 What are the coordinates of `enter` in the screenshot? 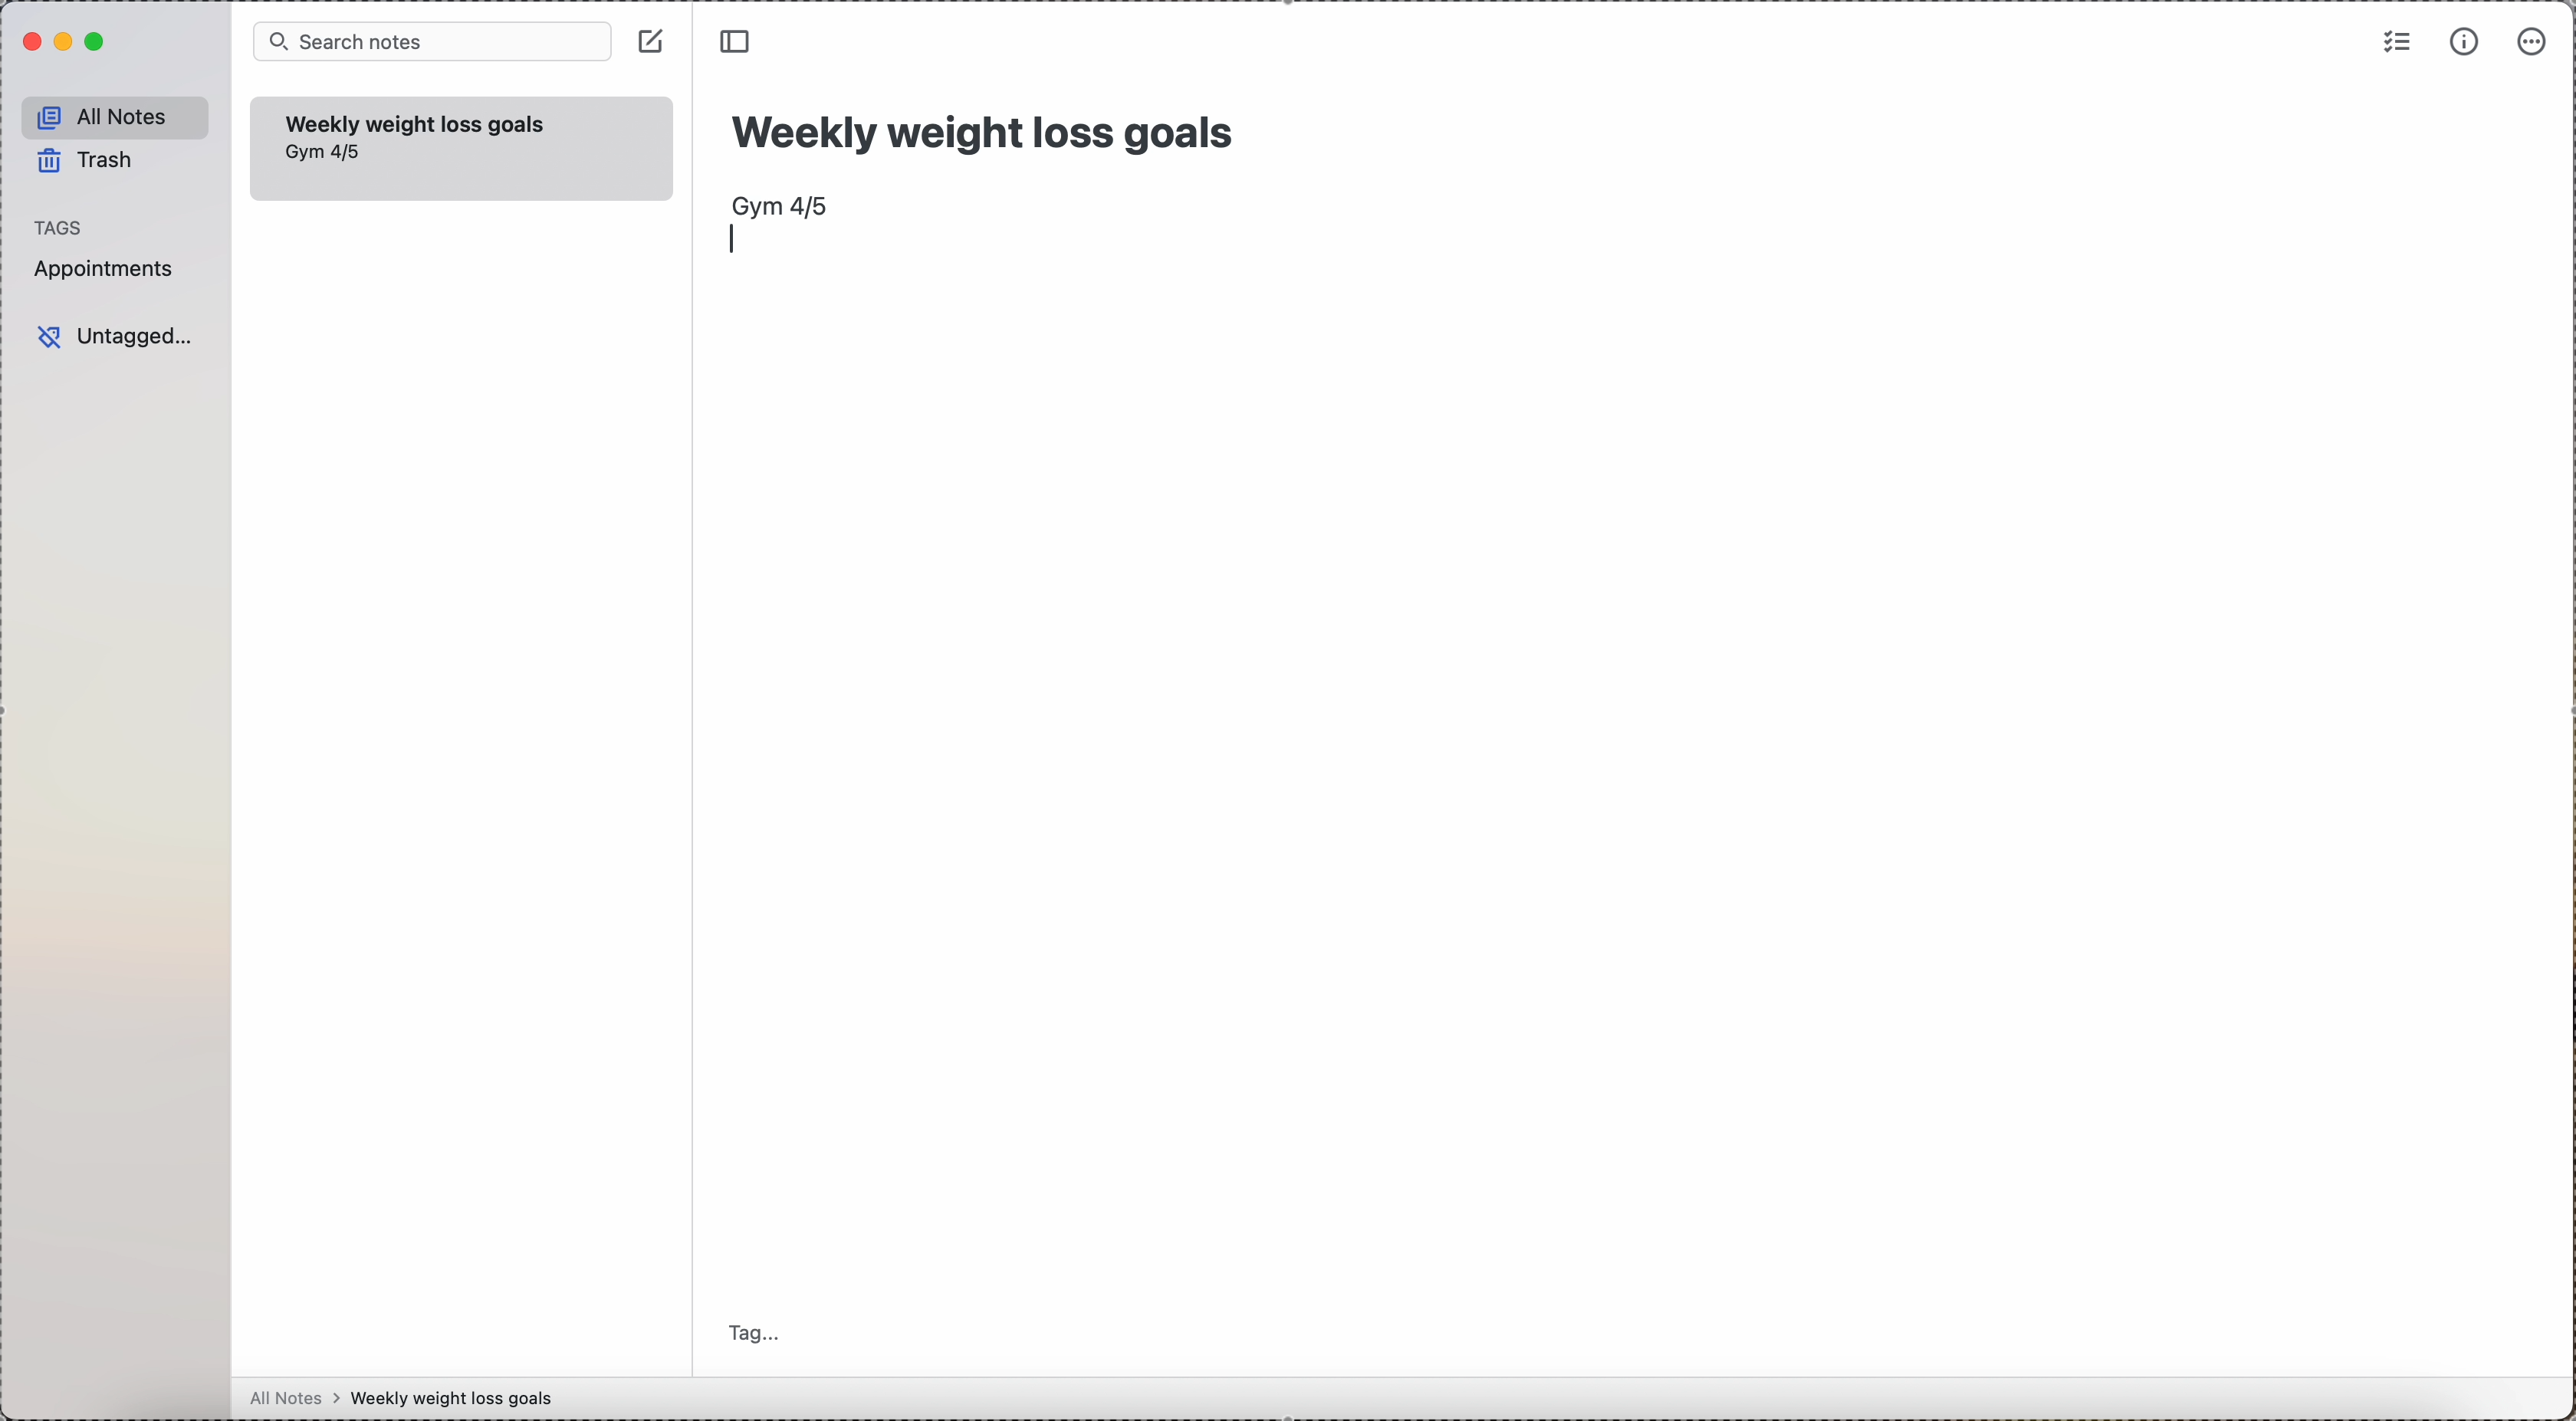 It's located at (736, 239).